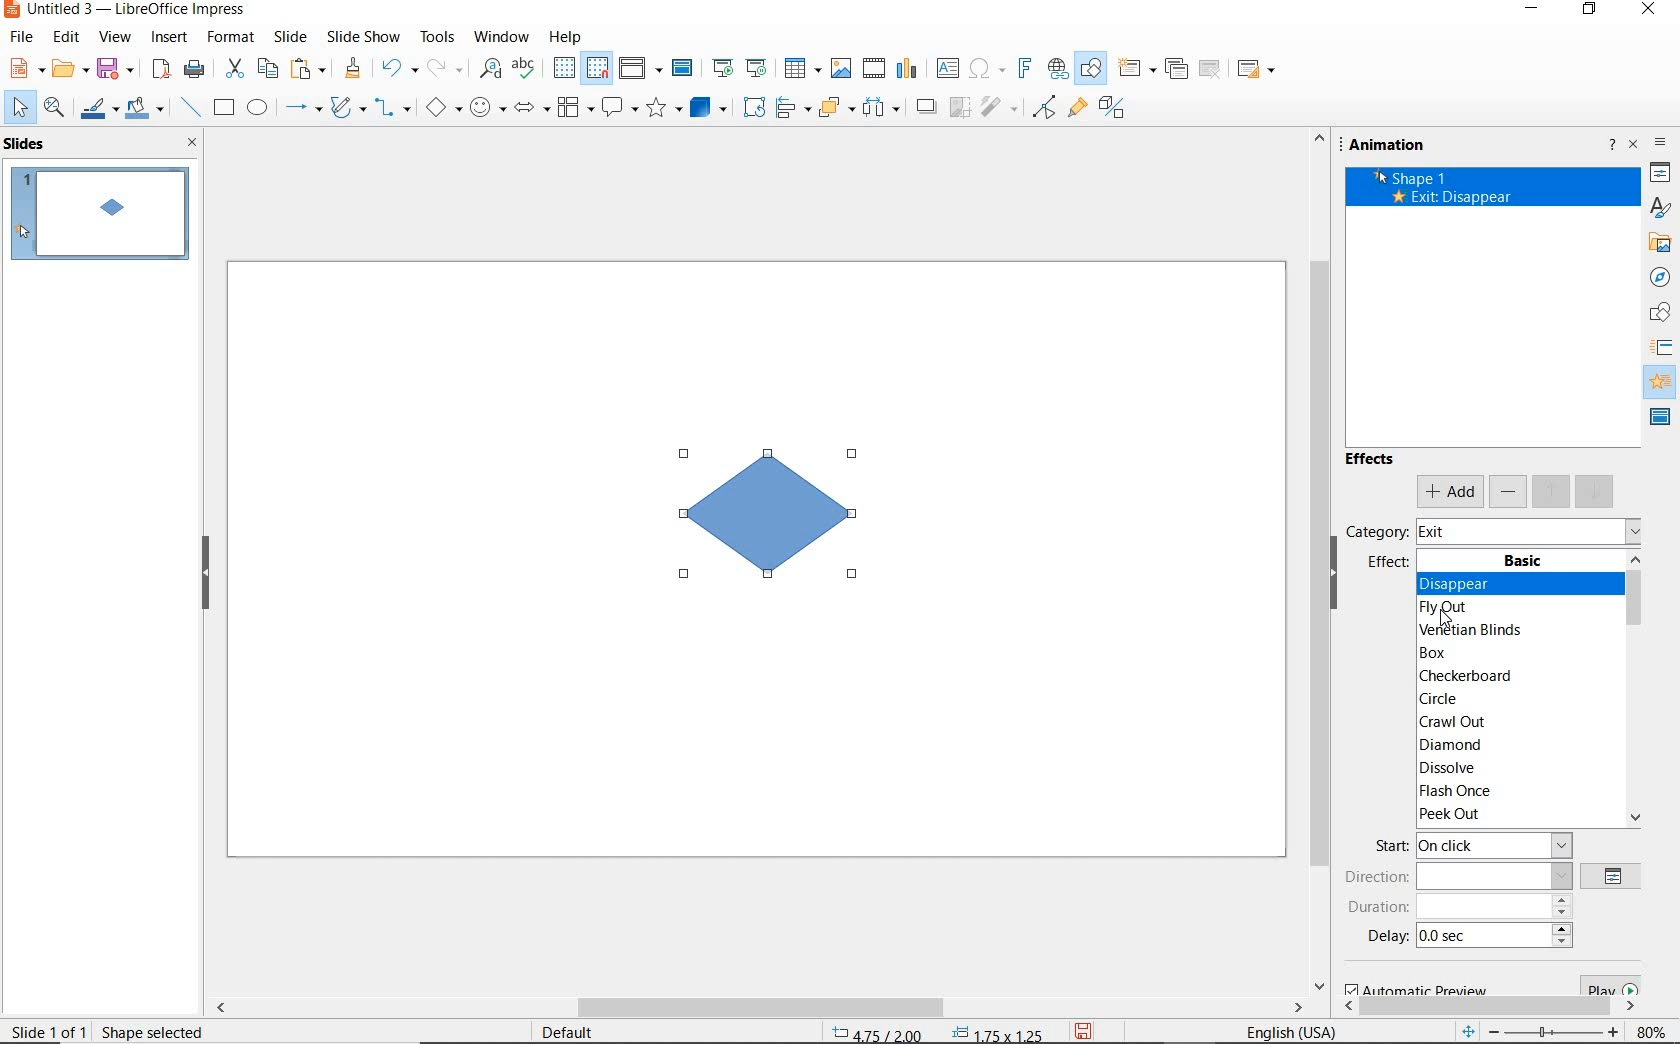  What do you see at coordinates (295, 38) in the screenshot?
I see `slide` at bounding box center [295, 38].